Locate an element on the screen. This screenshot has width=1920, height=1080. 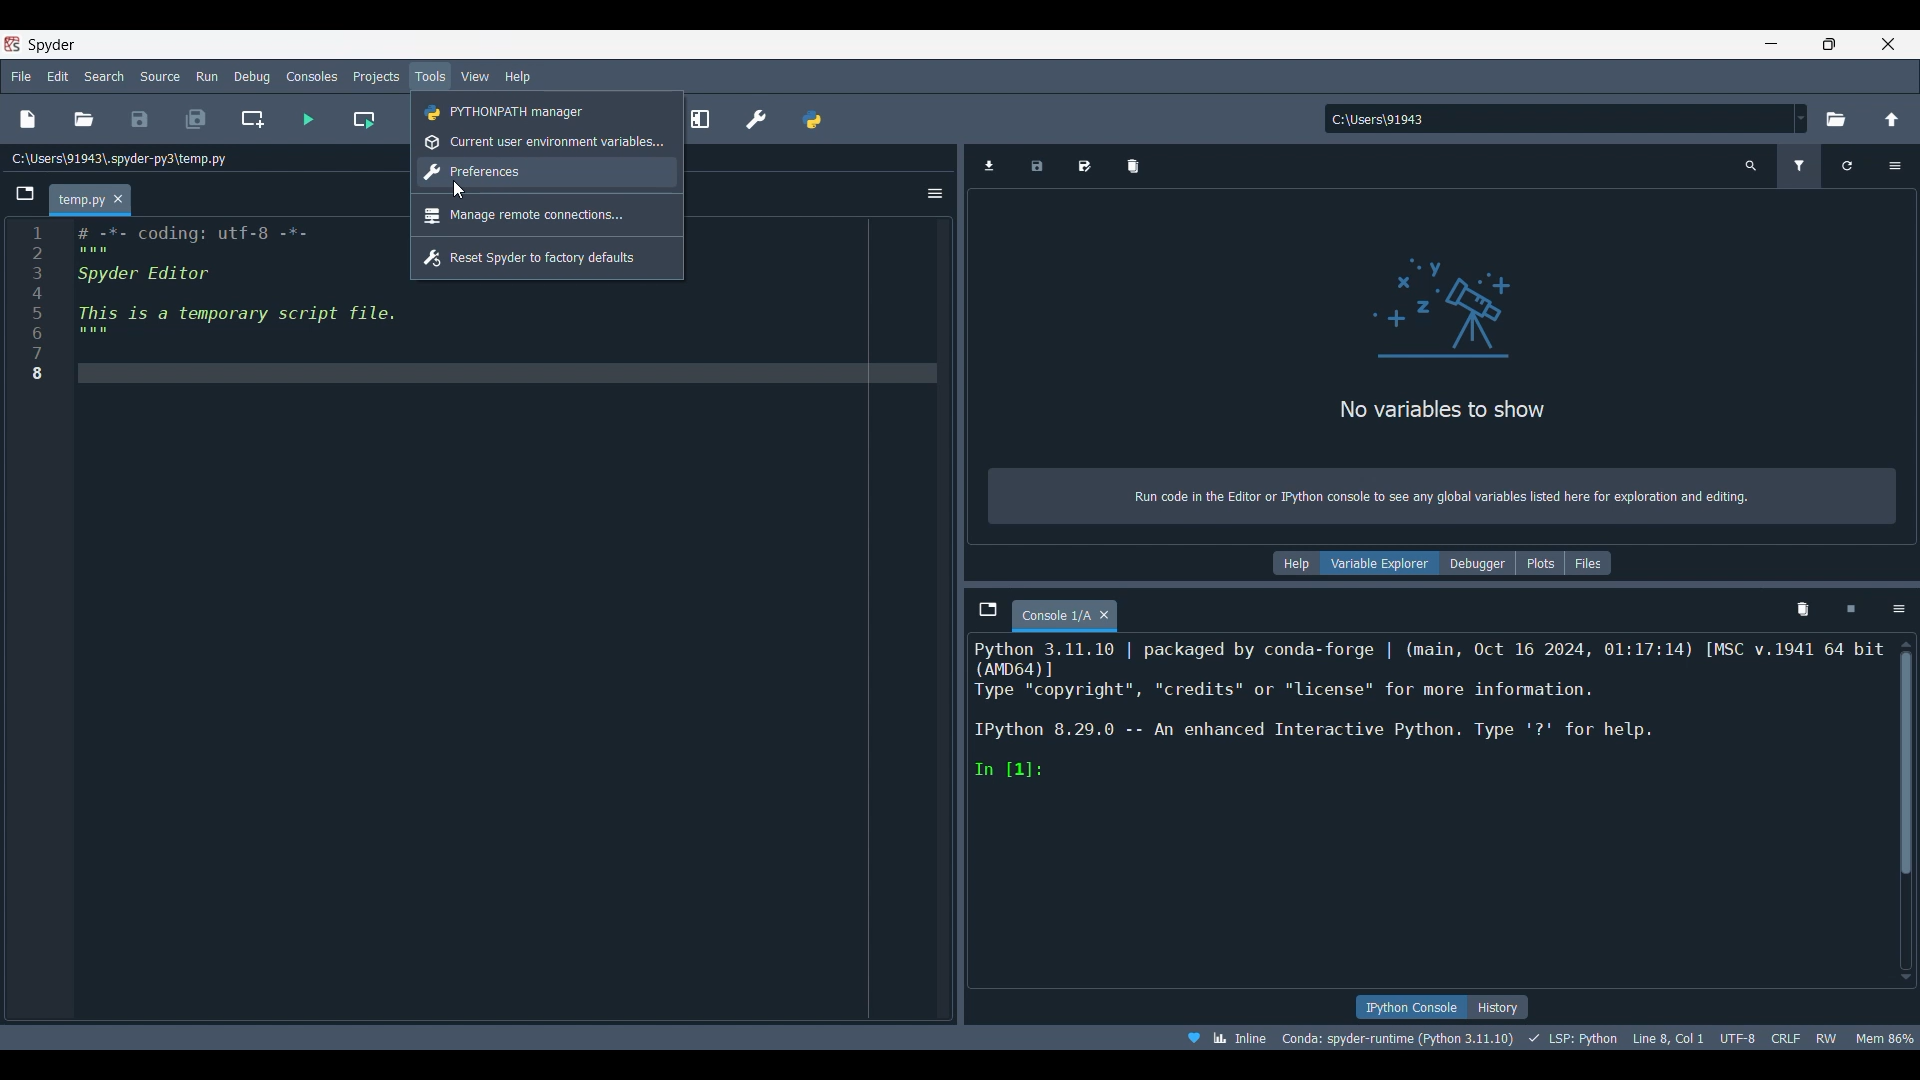
New is located at coordinates (26, 119).